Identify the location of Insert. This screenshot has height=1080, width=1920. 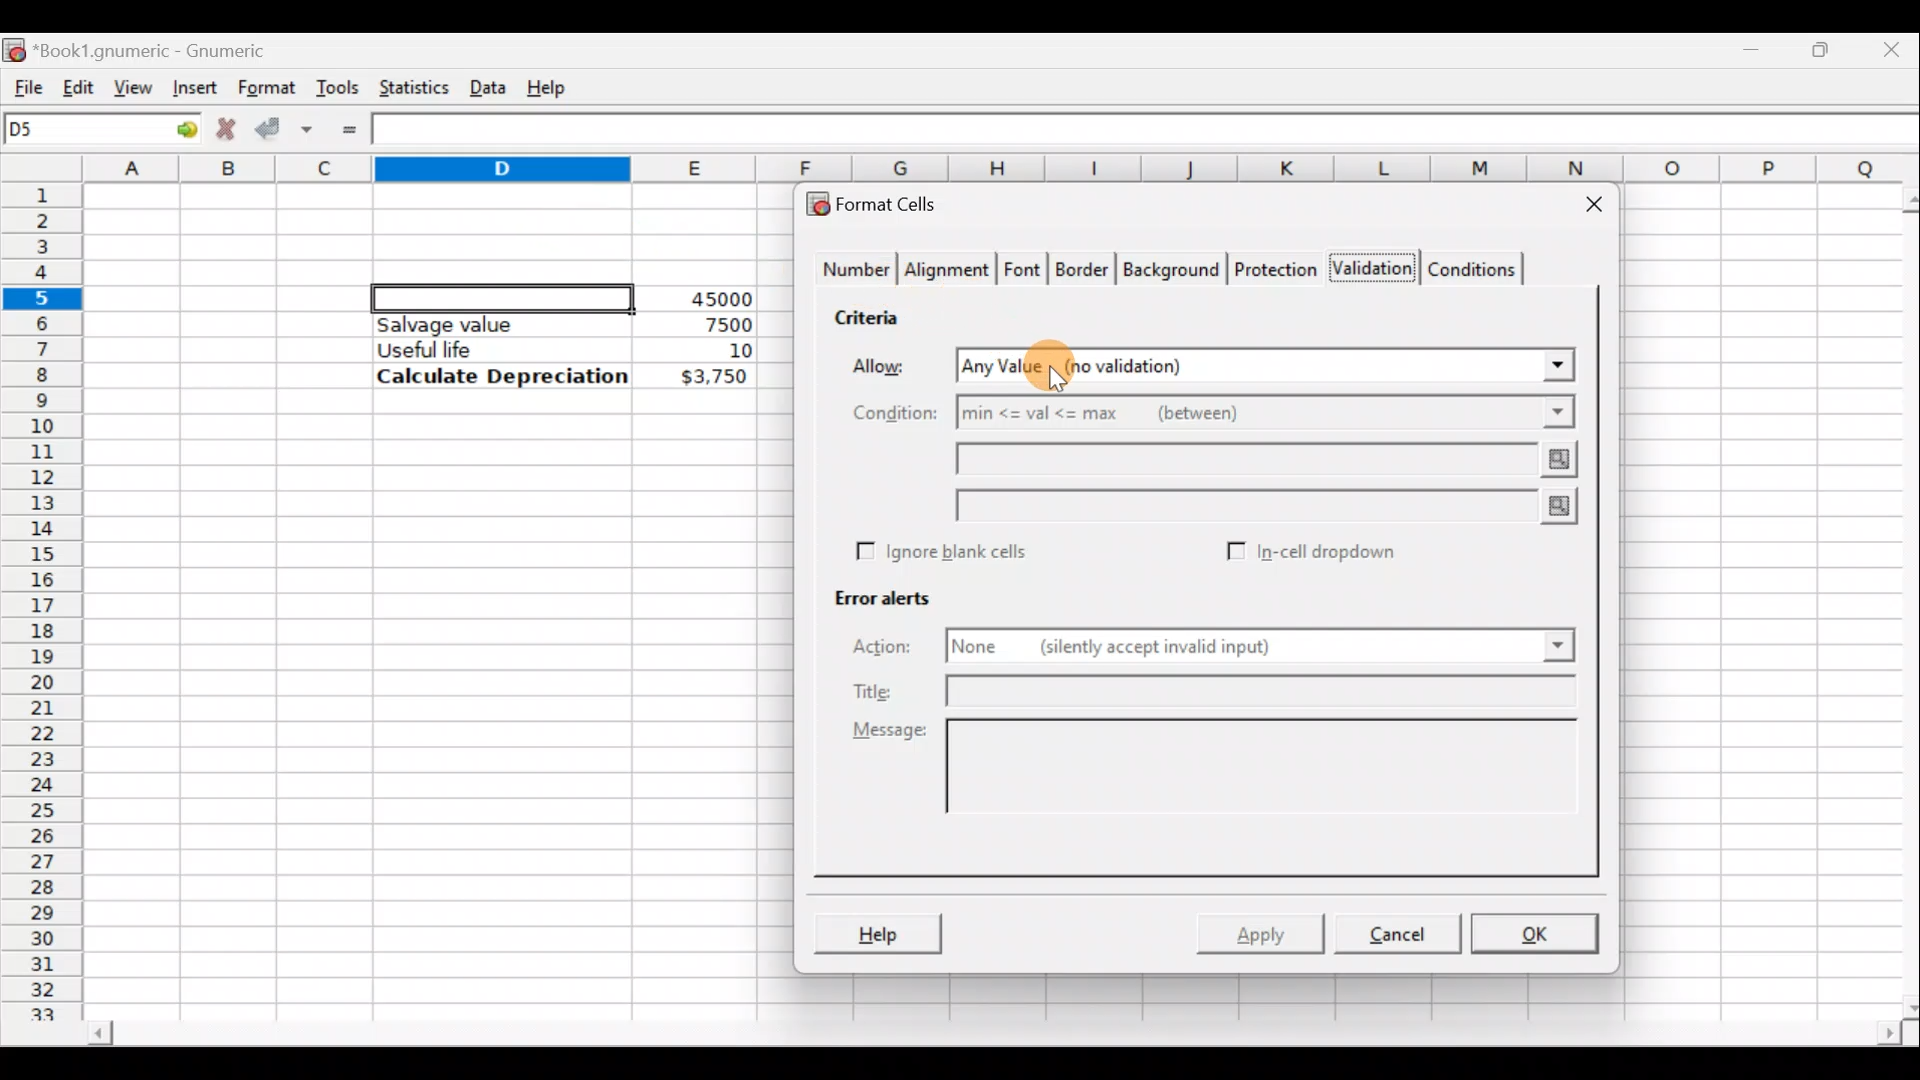
(192, 87).